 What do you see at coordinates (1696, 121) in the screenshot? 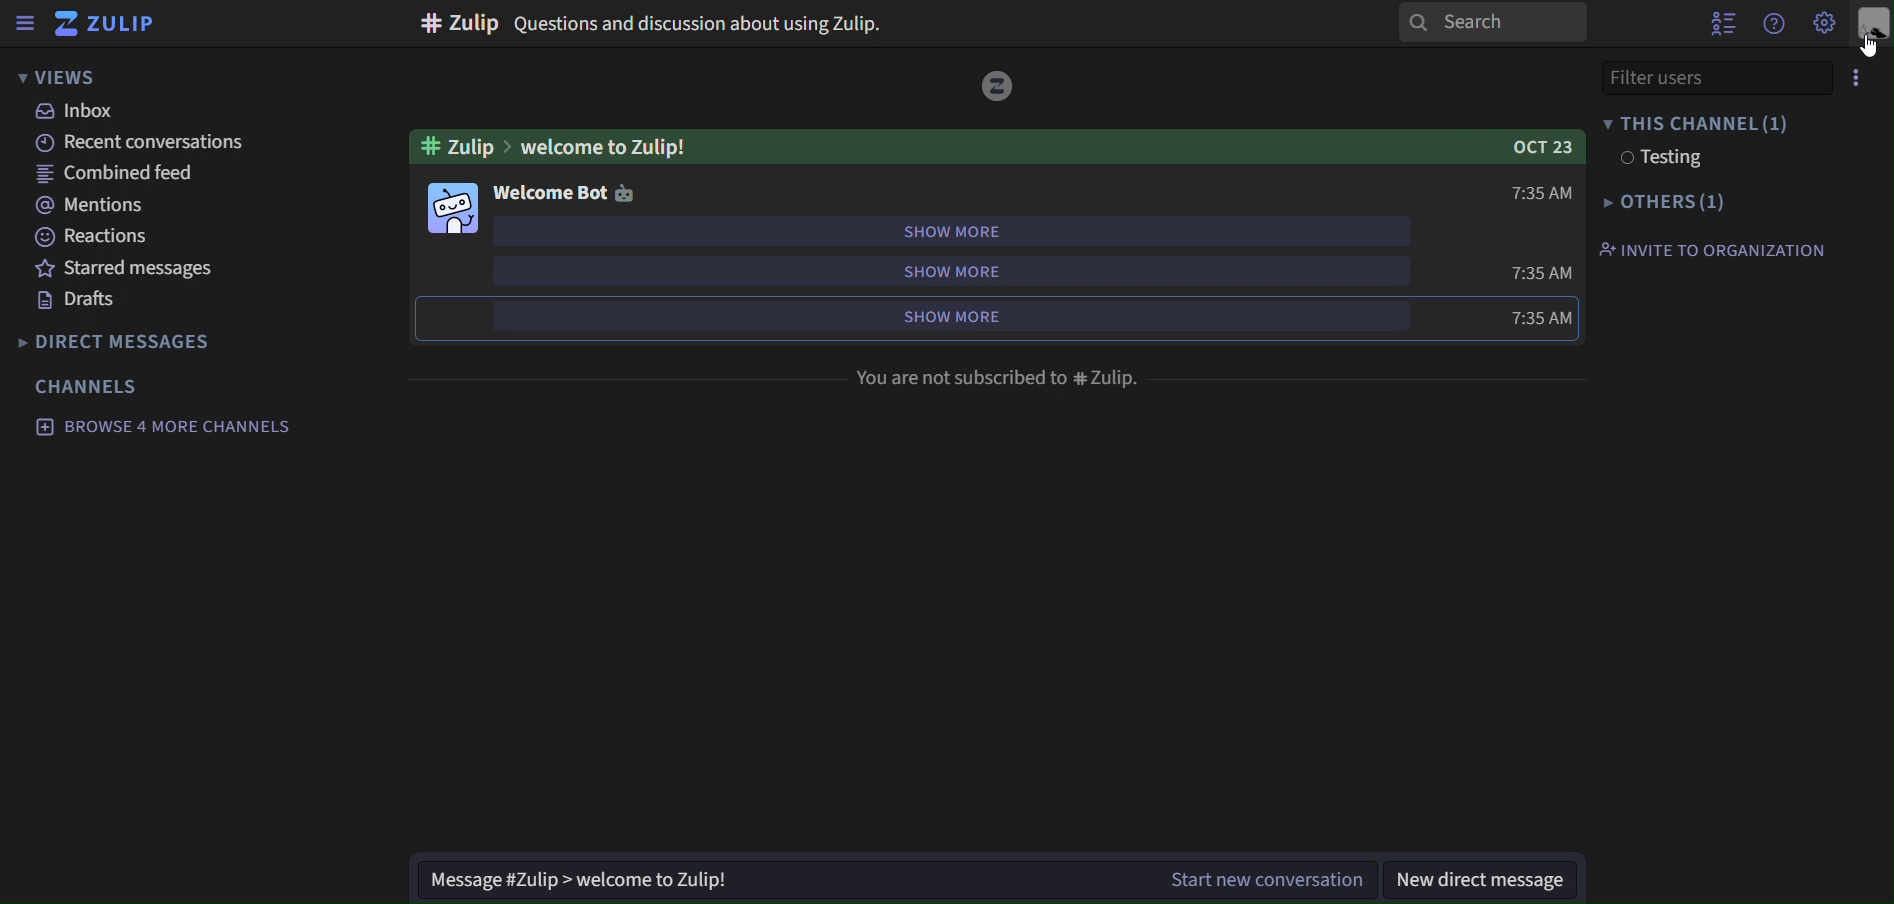
I see `this channel` at bounding box center [1696, 121].